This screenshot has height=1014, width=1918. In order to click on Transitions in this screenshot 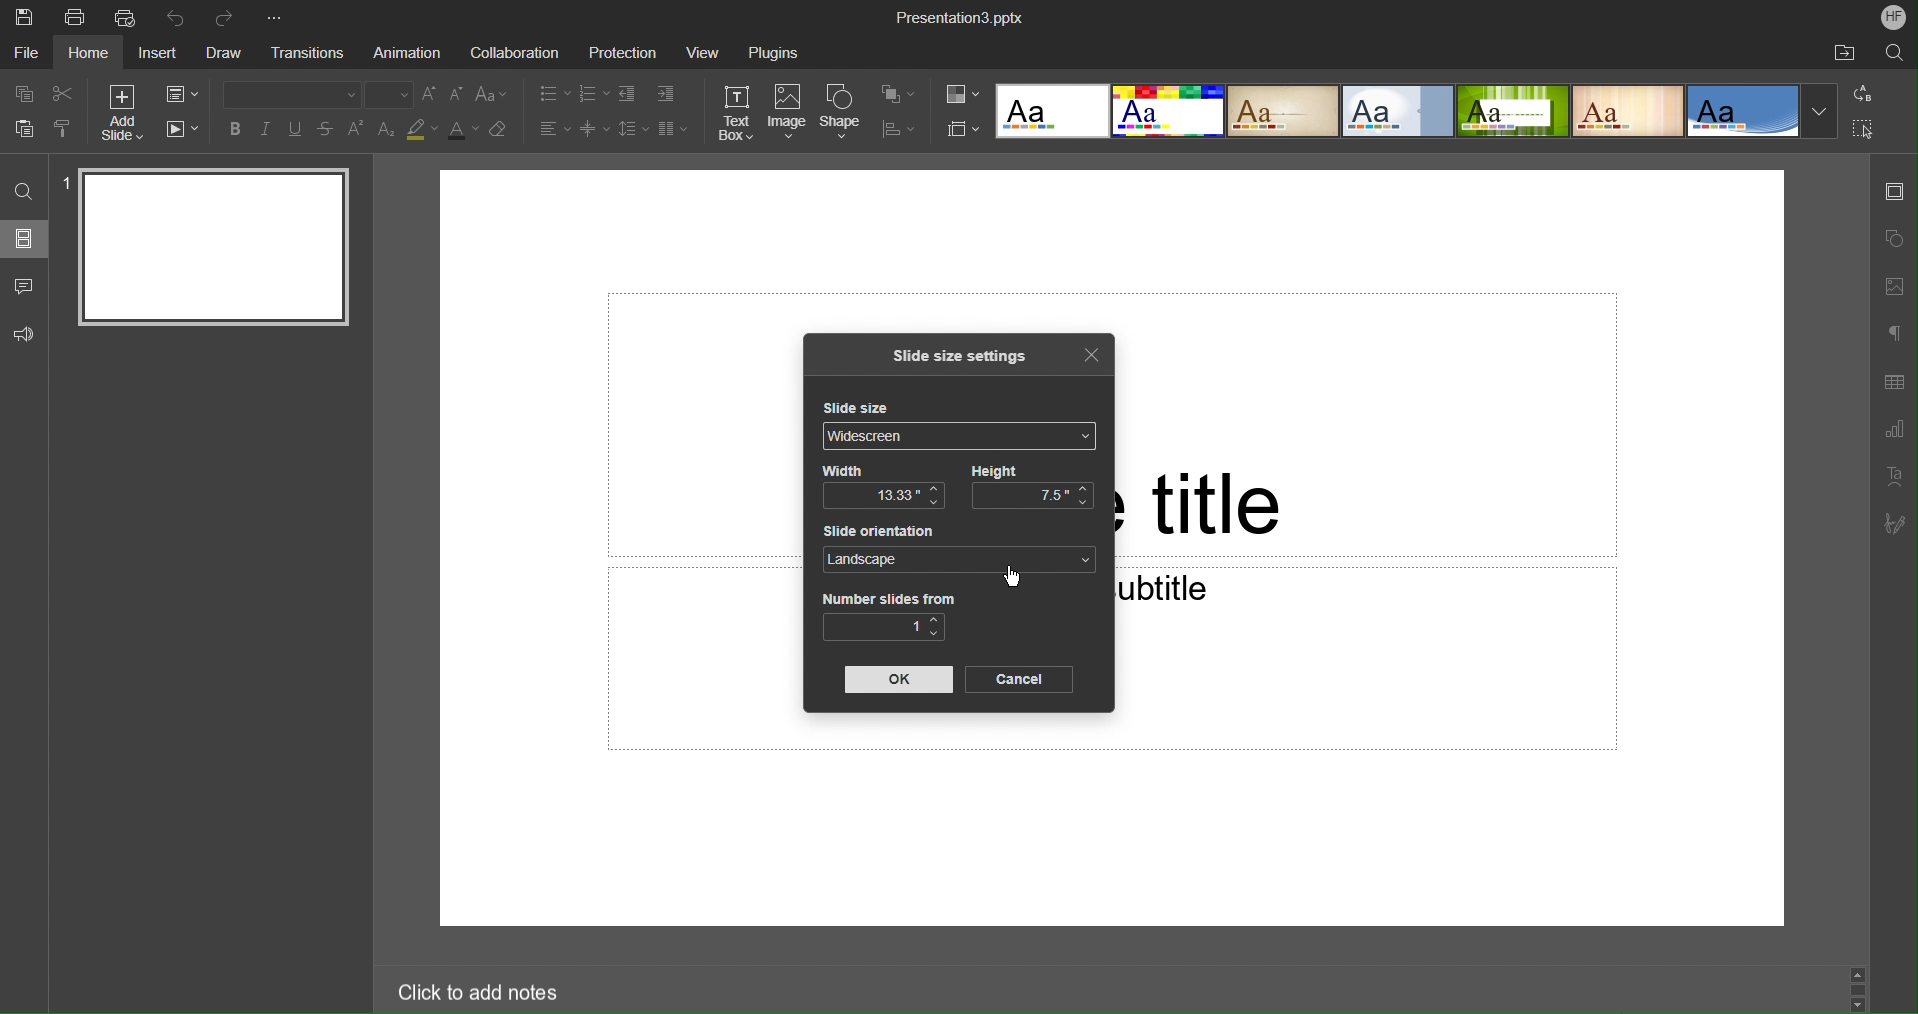, I will do `click(313, 52)`.